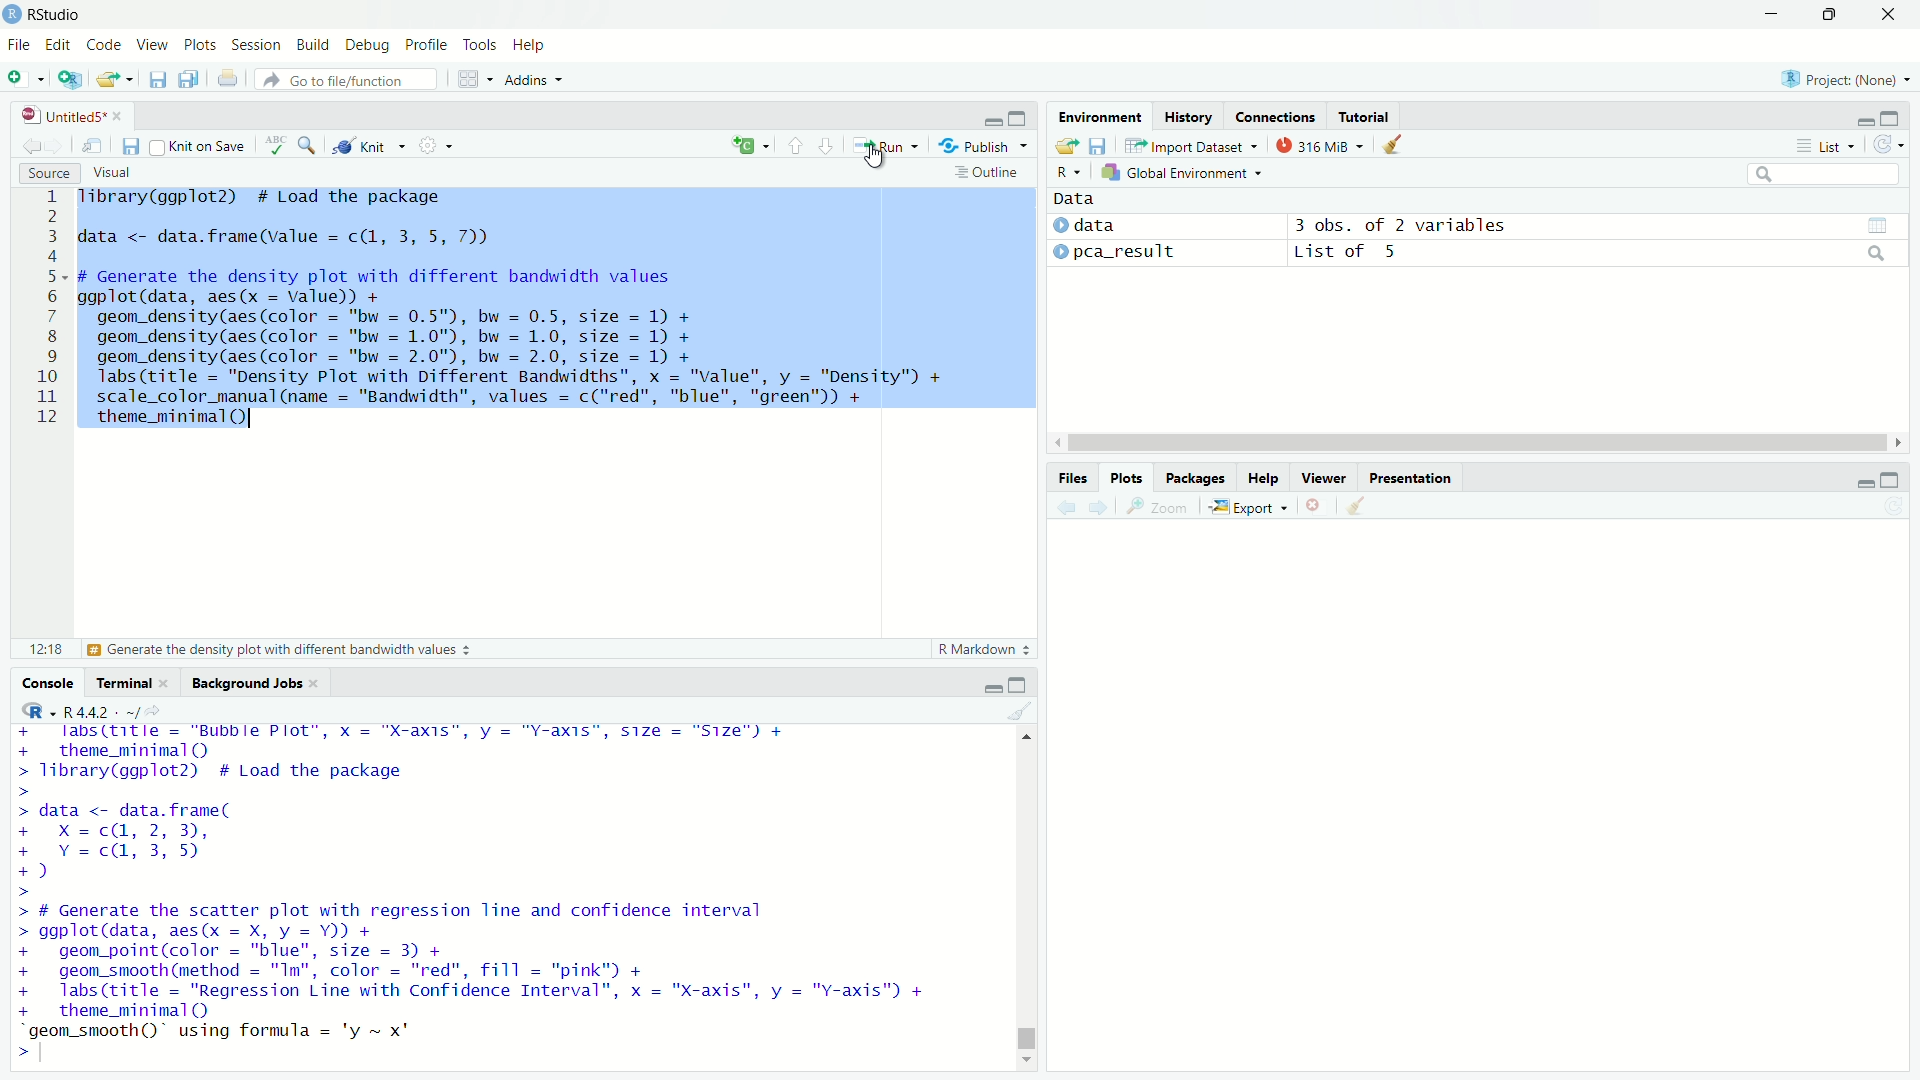  I want to click on Save current document, so click(131, 145).